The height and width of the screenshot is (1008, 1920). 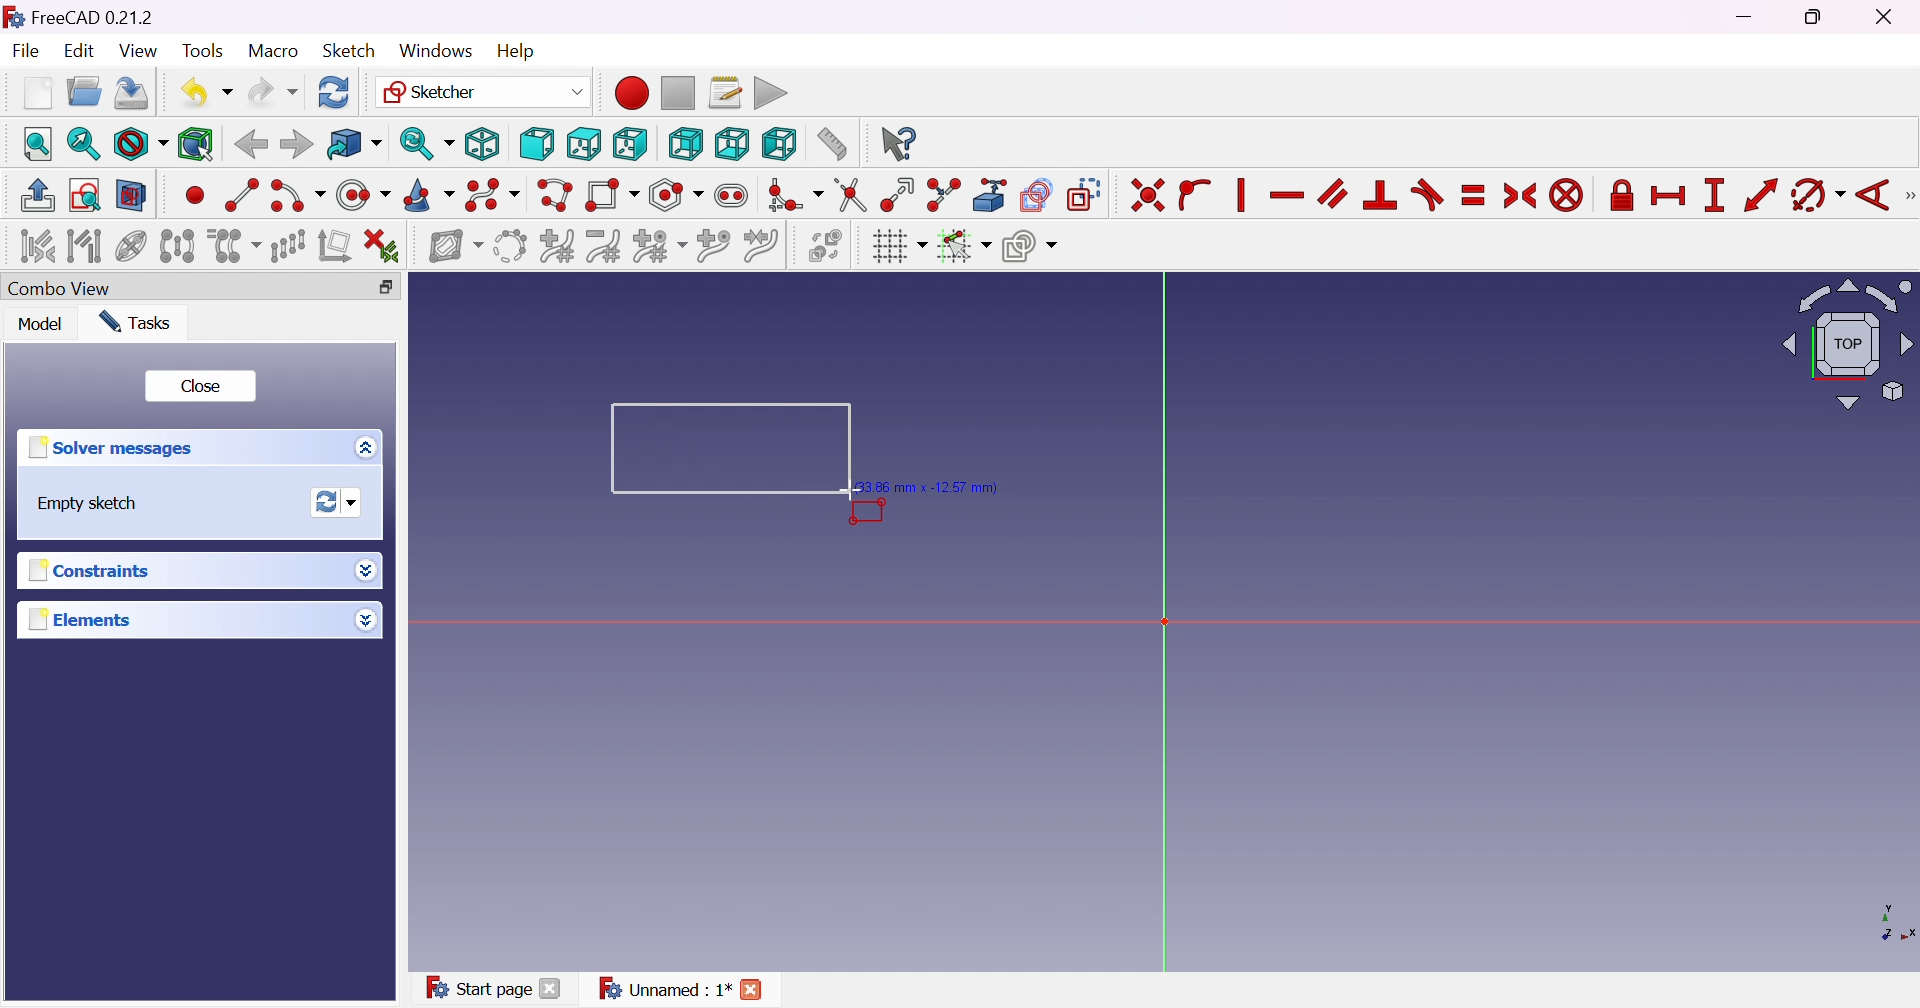 I want to click on Constrain distance, so click(x=1760, y=195).